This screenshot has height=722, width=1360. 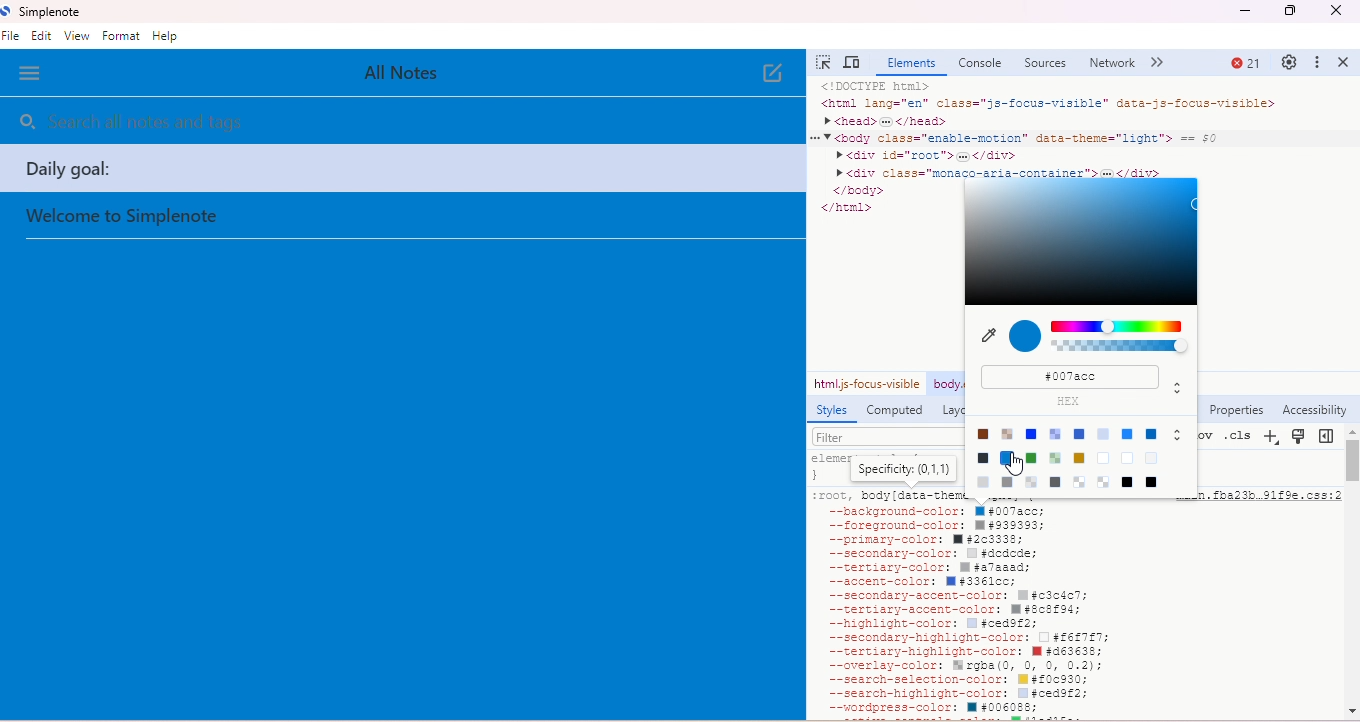 What do you see at coordinates (44, 37) in the screenshot?
I see `edit` at bounding box center [44, 37].